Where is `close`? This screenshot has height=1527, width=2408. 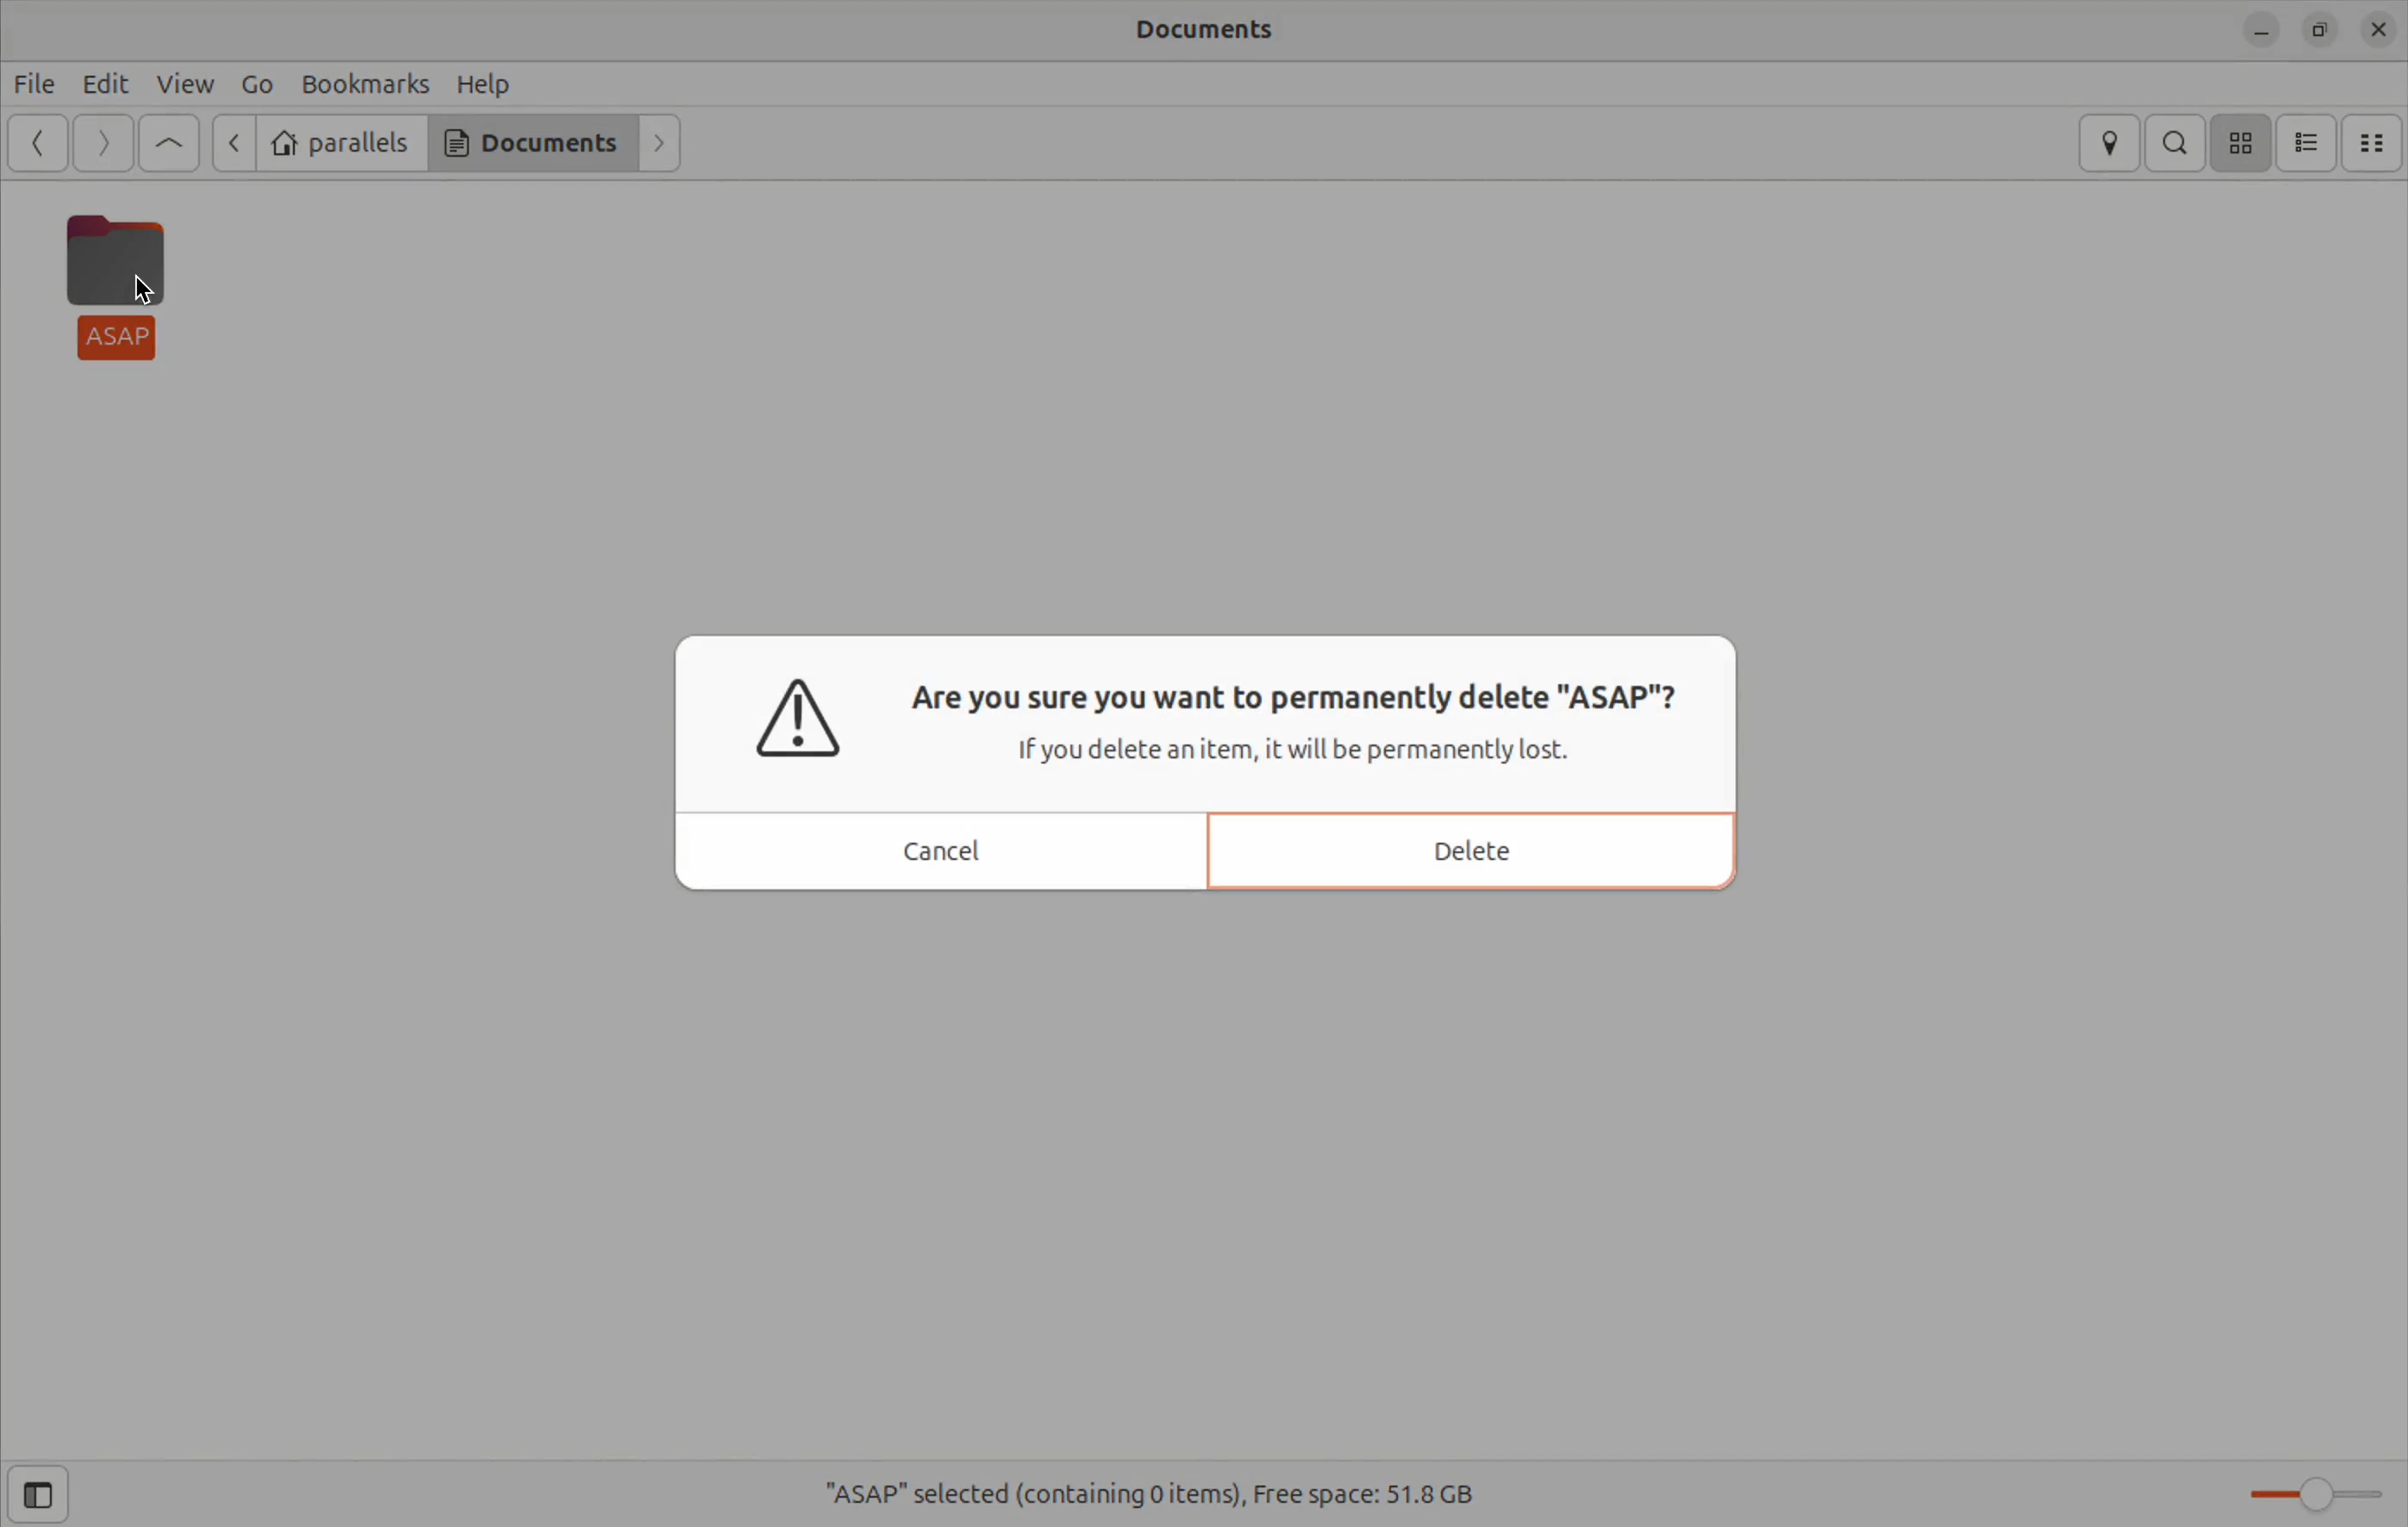 close is located at coordinates (2374, 32).